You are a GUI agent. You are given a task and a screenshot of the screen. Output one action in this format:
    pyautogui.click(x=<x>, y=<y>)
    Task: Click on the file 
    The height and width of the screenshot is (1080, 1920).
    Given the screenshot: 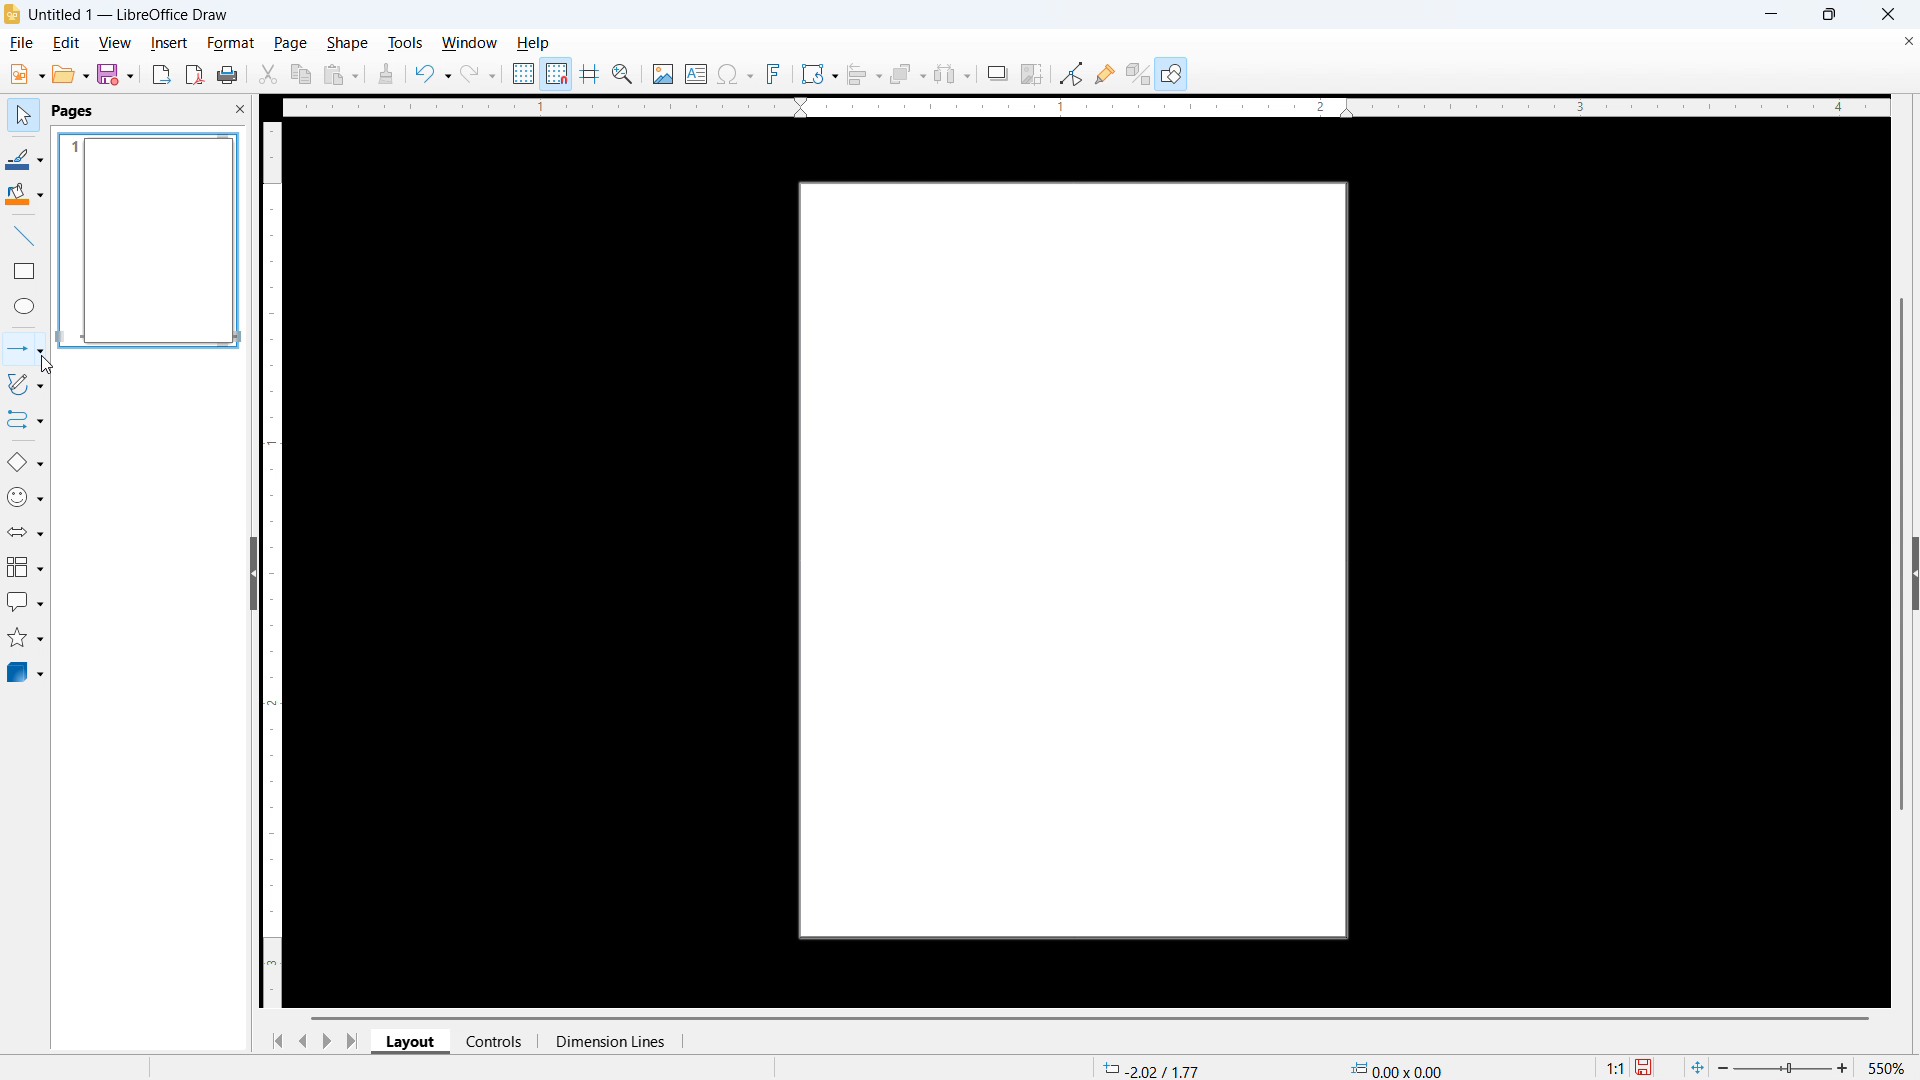 What is the action you would take?
    pyautogui.click(x=21, y=43)
    